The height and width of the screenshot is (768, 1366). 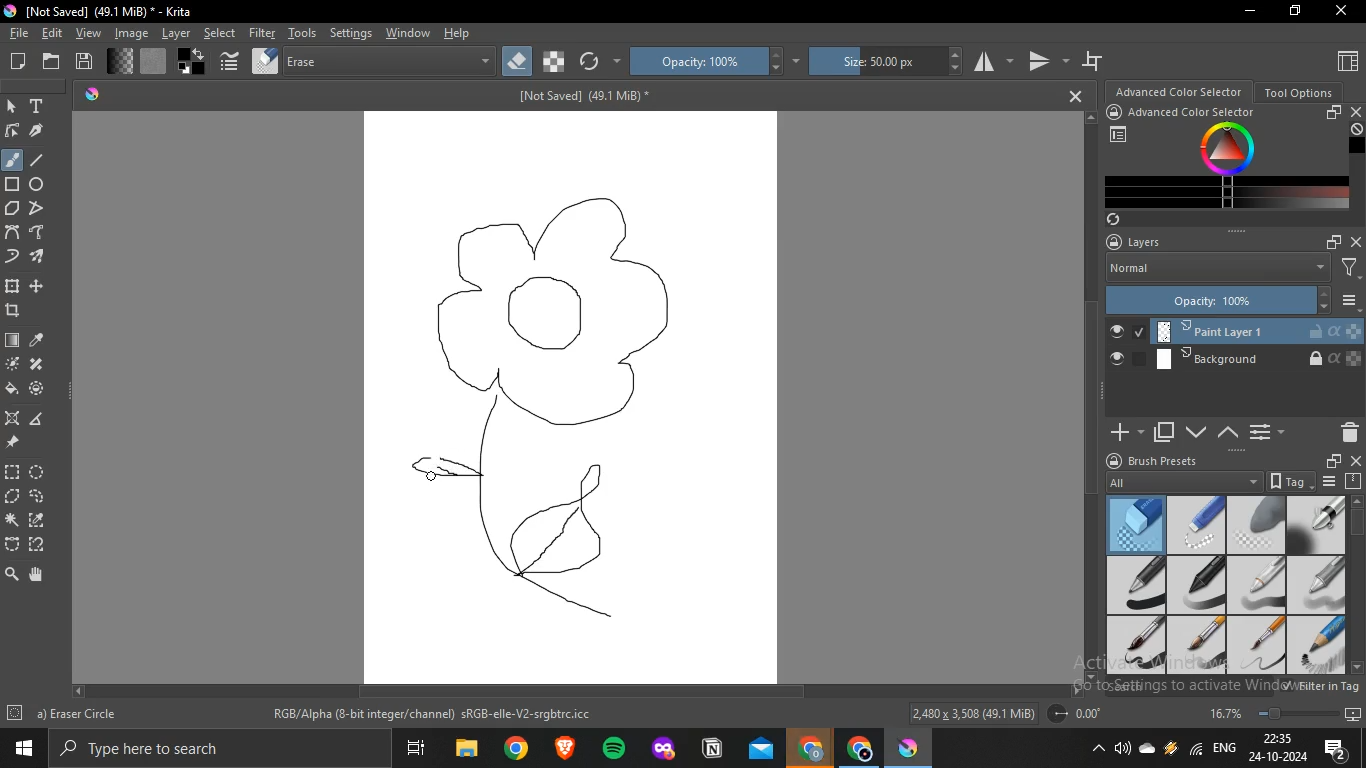 What do you see at coordinates (36, 131) in the screenshot?
I see `calligraphy` at bounding box center [36, 131].